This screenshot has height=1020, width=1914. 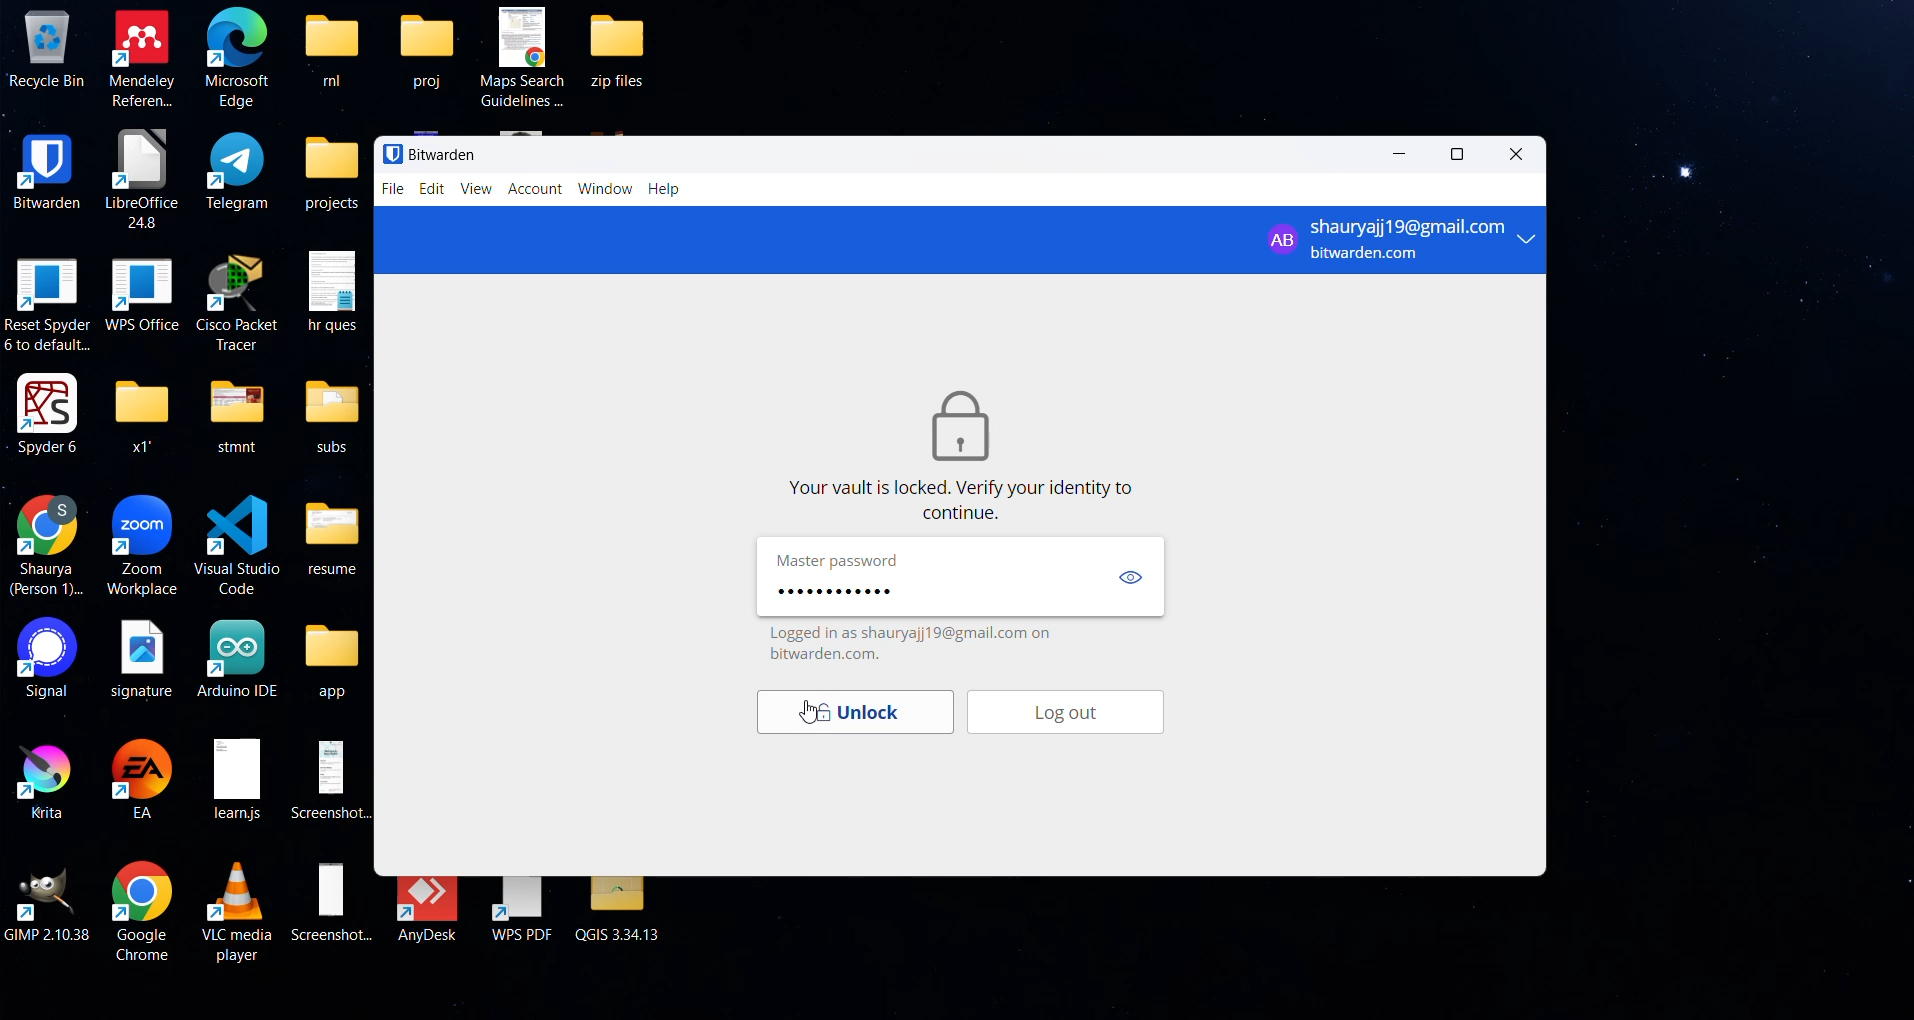 What do you see at coordinates (606, 190) in the screenshot?
I see `window` at bounding box center [606, 190].